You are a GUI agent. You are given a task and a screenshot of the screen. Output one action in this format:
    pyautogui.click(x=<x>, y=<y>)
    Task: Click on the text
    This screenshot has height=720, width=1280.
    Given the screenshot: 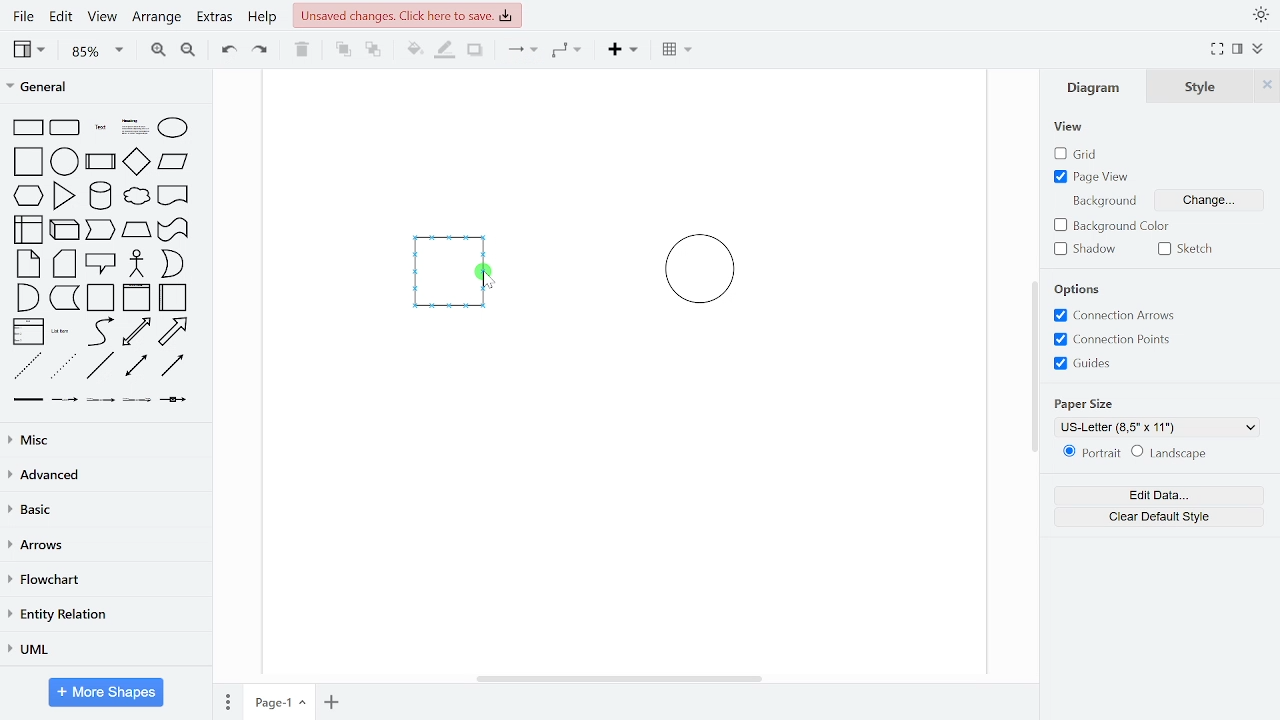 What is the action you would take?
    pyautogui.click(x=102, y=129)
    